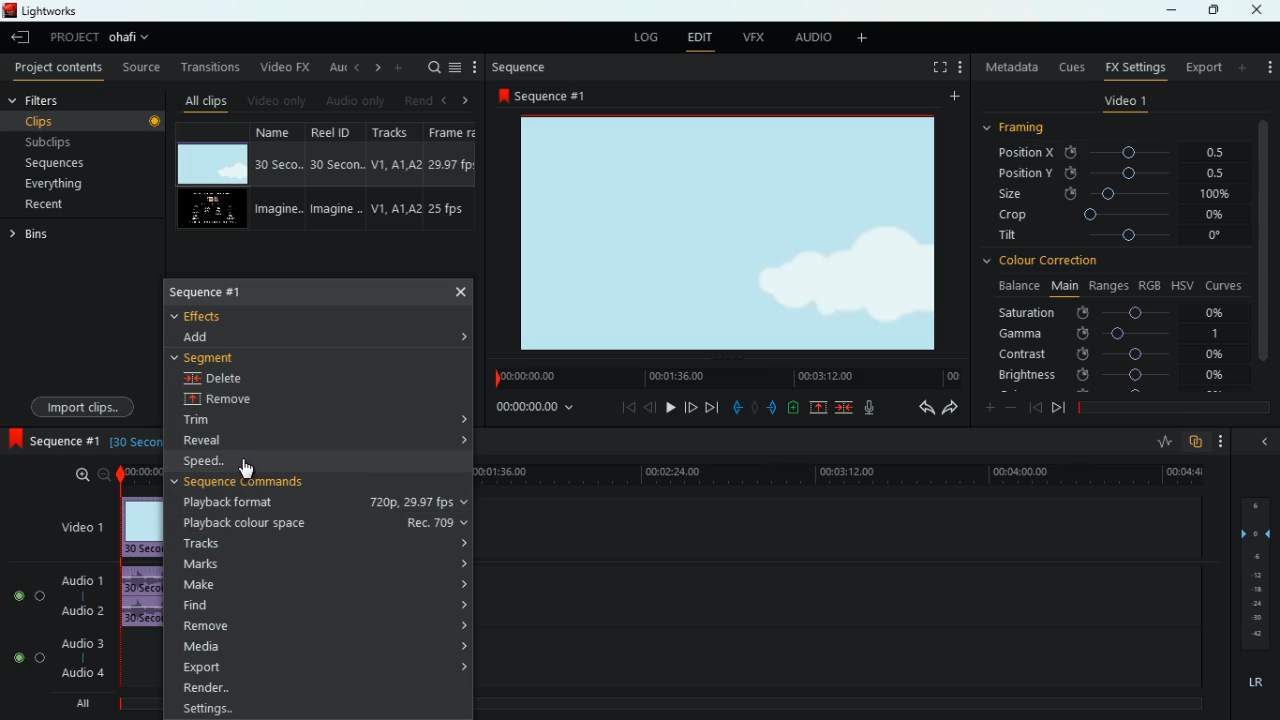  I want to click on sequence, so click(518, 67).